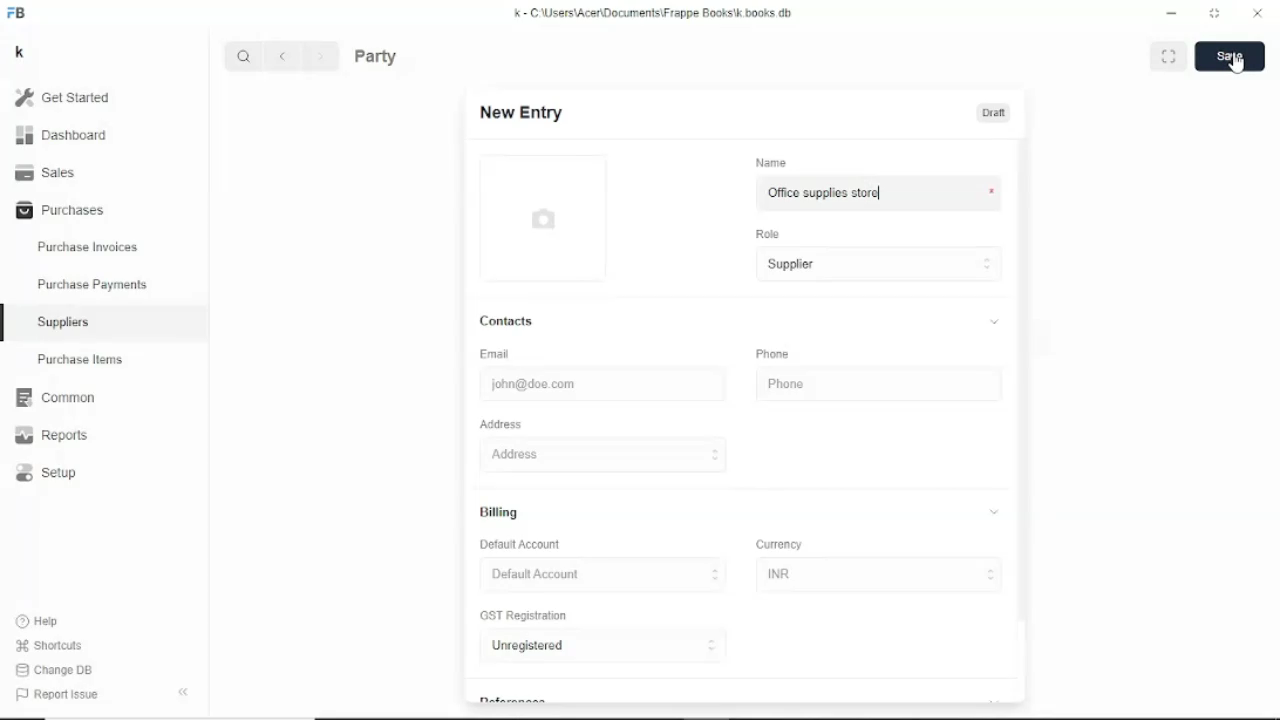  I want to click on Default account, so click(522, 545).